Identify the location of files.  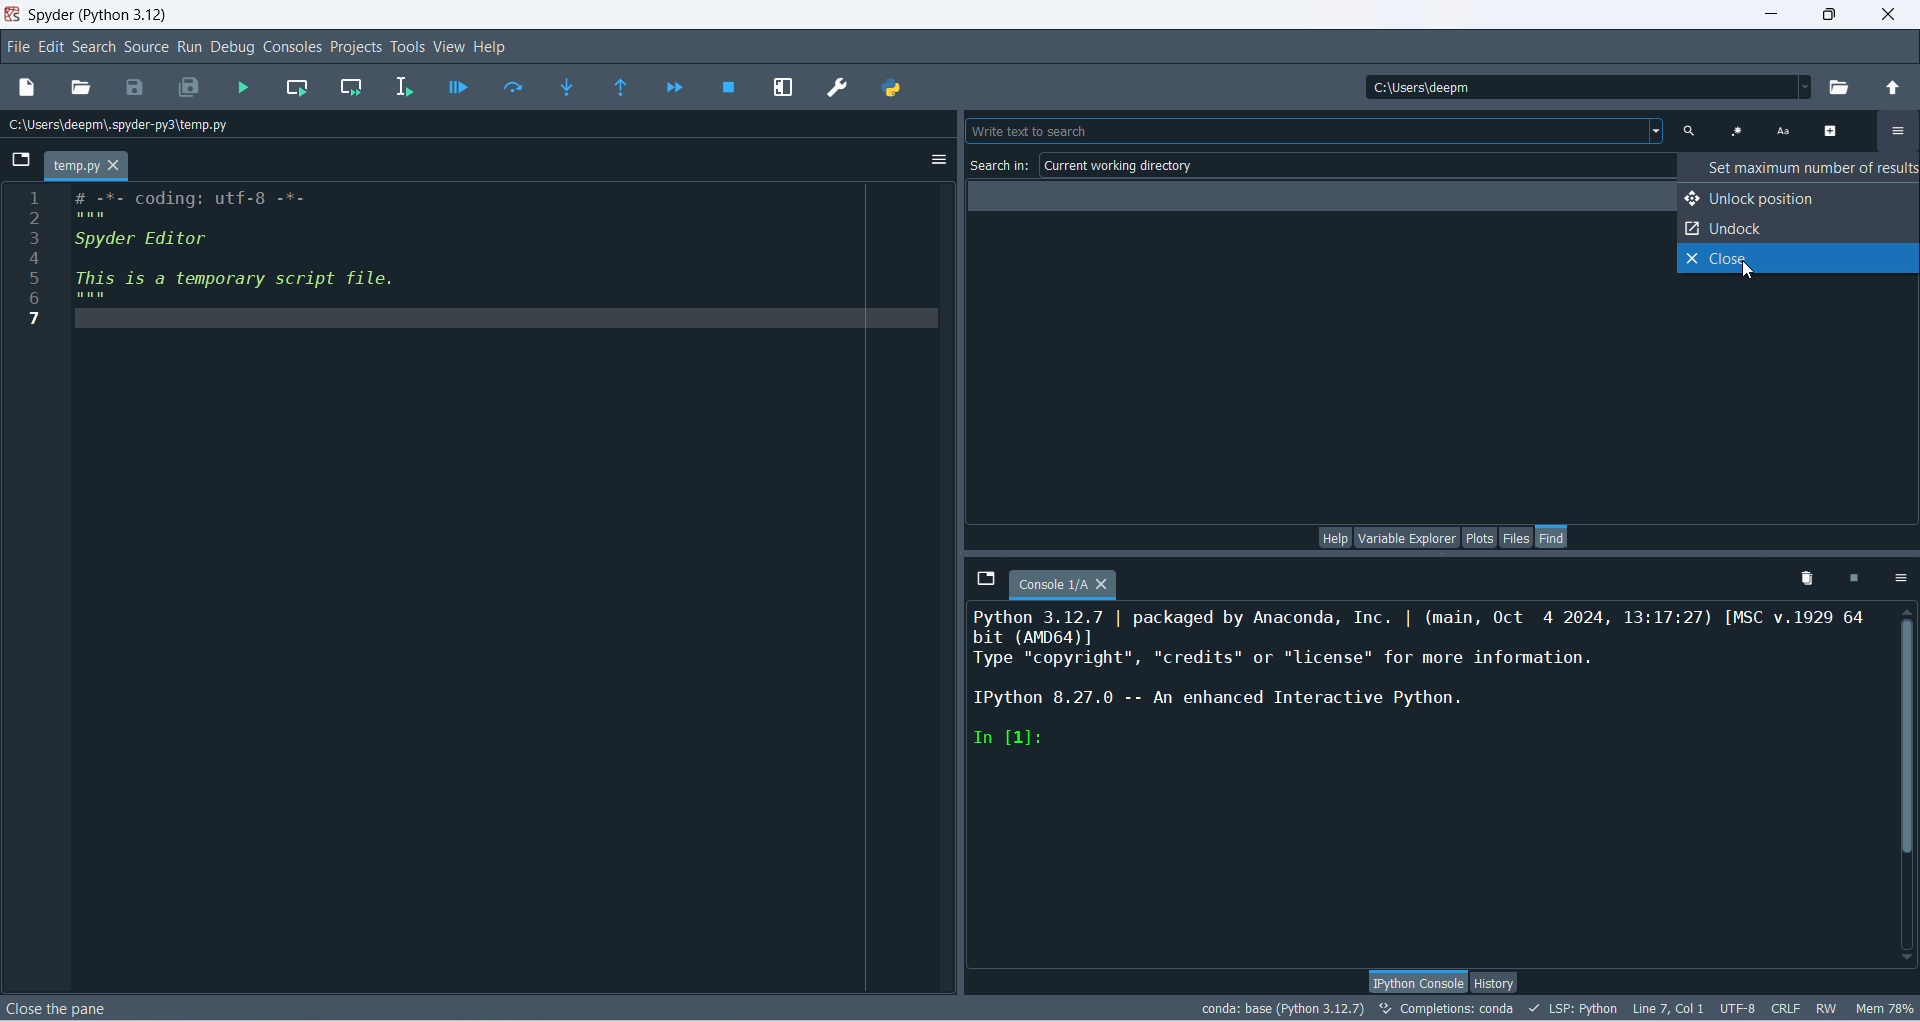
(1517, 537).